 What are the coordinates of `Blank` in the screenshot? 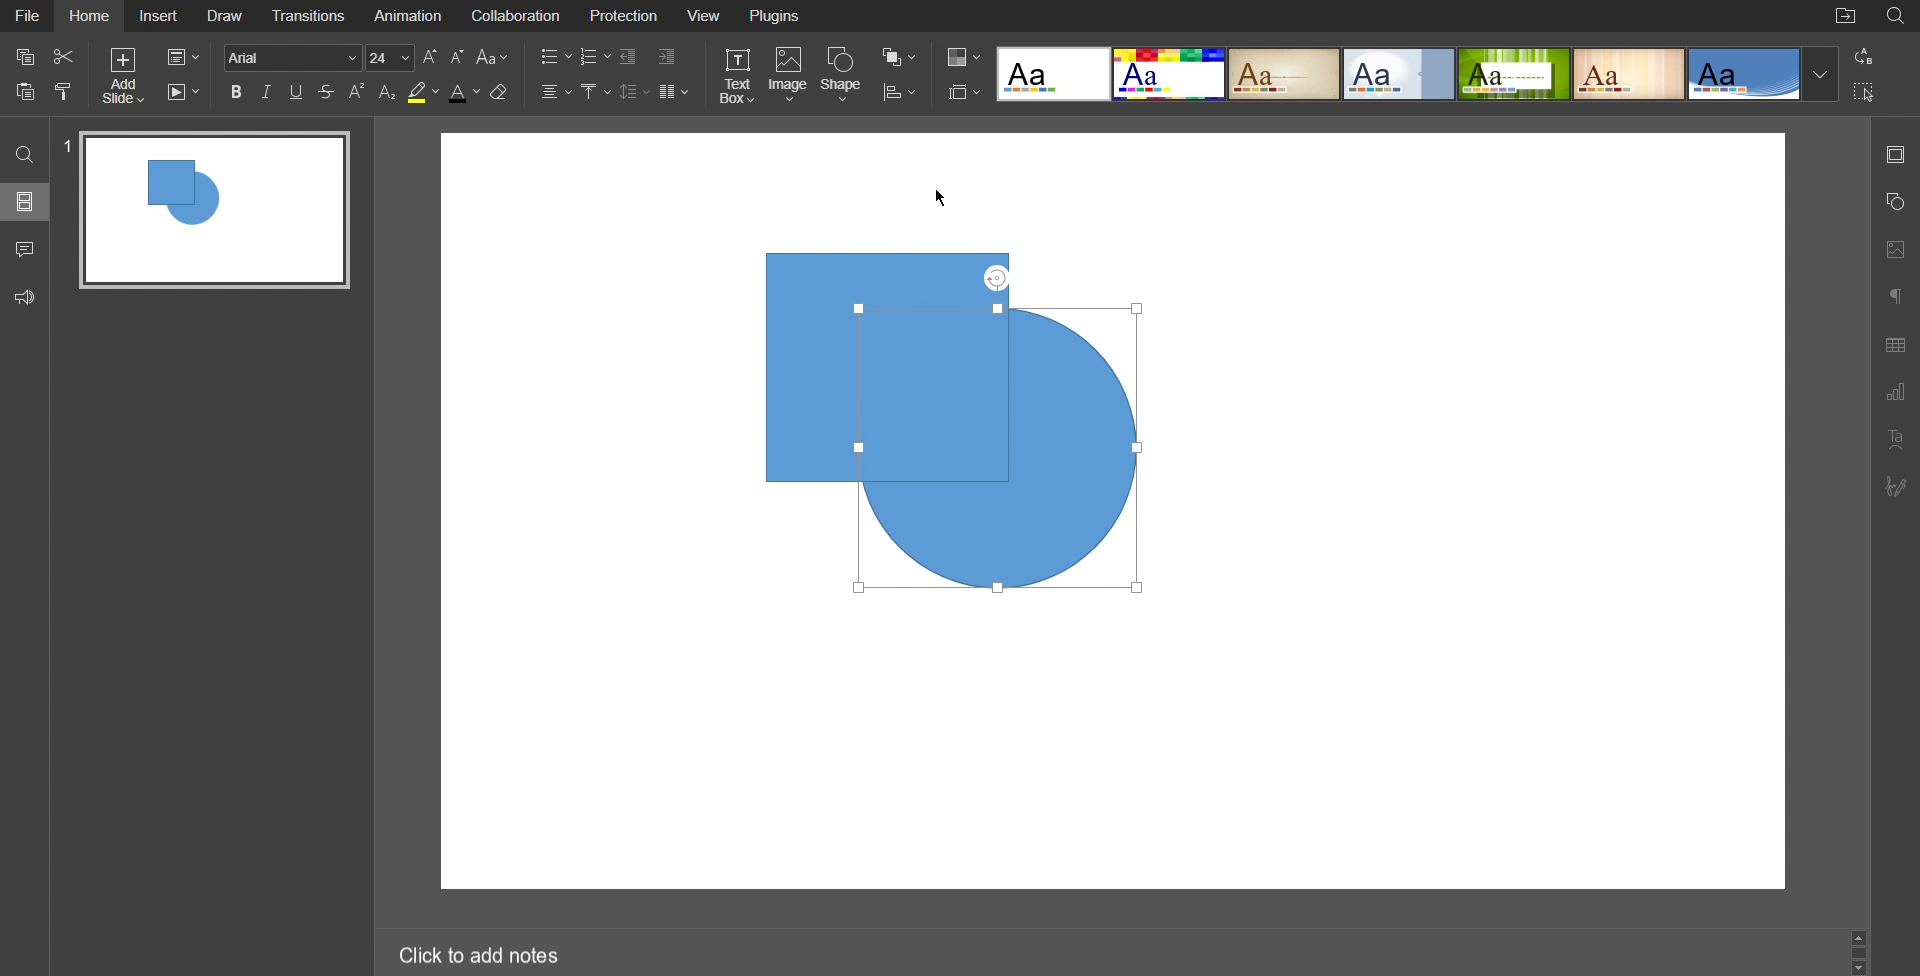 It's located at (1053, 74).